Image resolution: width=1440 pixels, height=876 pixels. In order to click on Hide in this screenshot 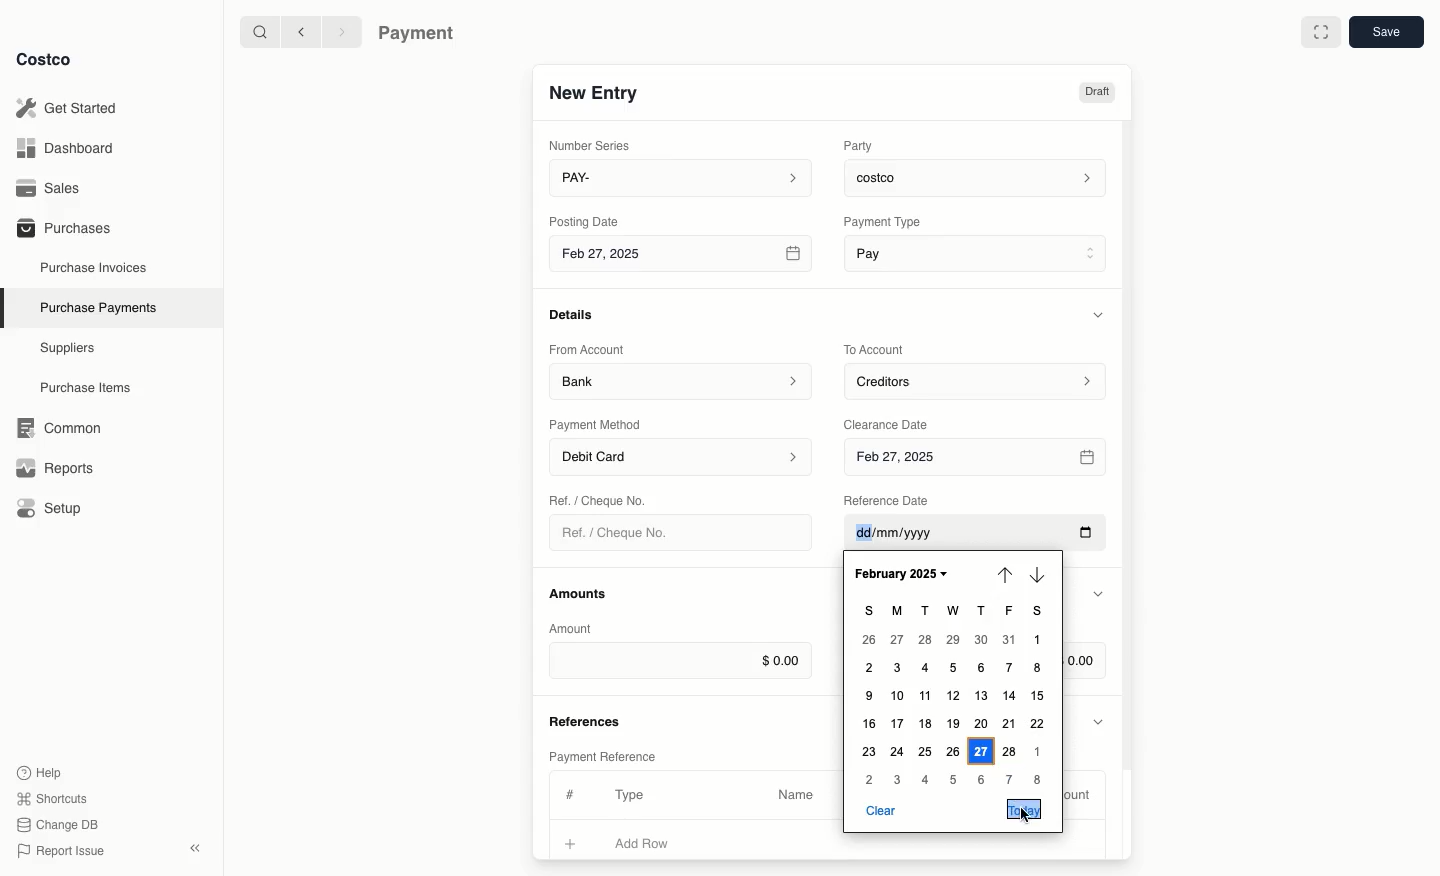, I will do `click(1101, 314)`.